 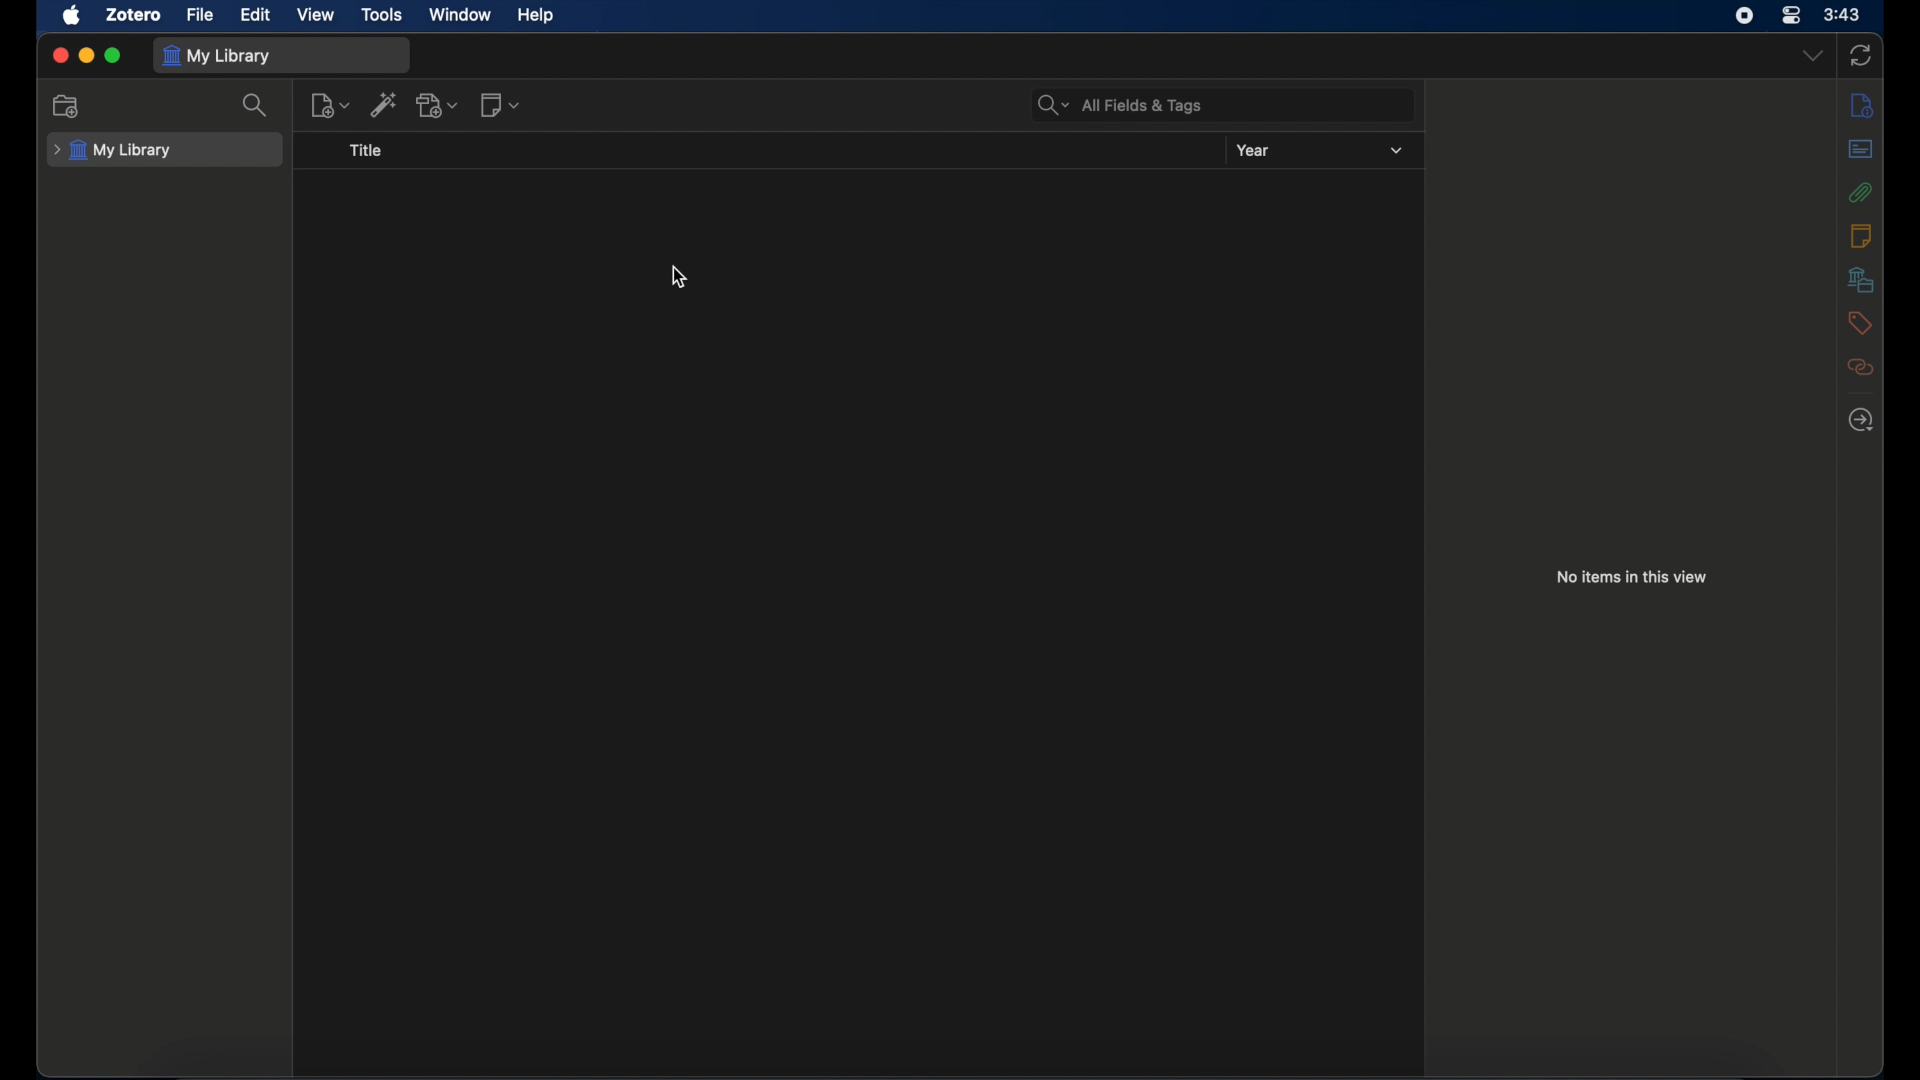 I want to click on new note, so click(x=502, y=104).